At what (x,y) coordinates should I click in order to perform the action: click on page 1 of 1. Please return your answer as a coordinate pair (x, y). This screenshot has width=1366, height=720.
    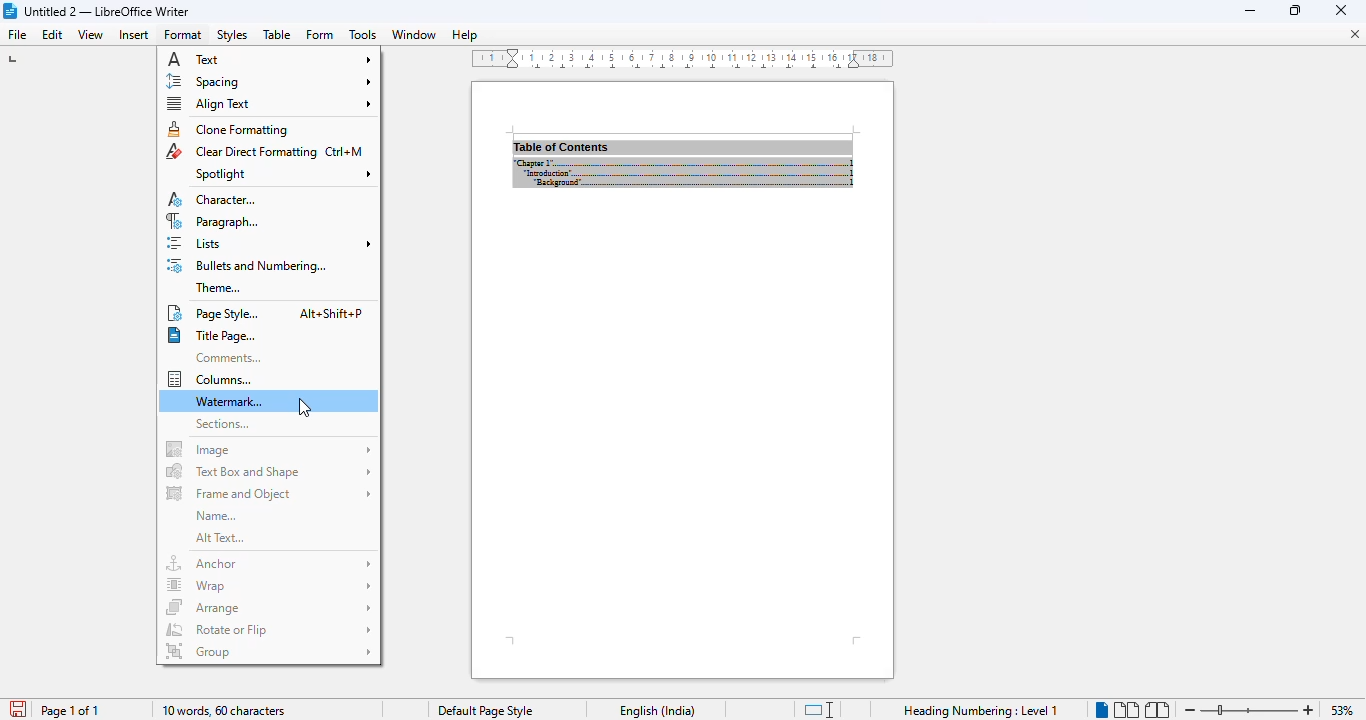
    Looking at the image, I should click on (70, 711).